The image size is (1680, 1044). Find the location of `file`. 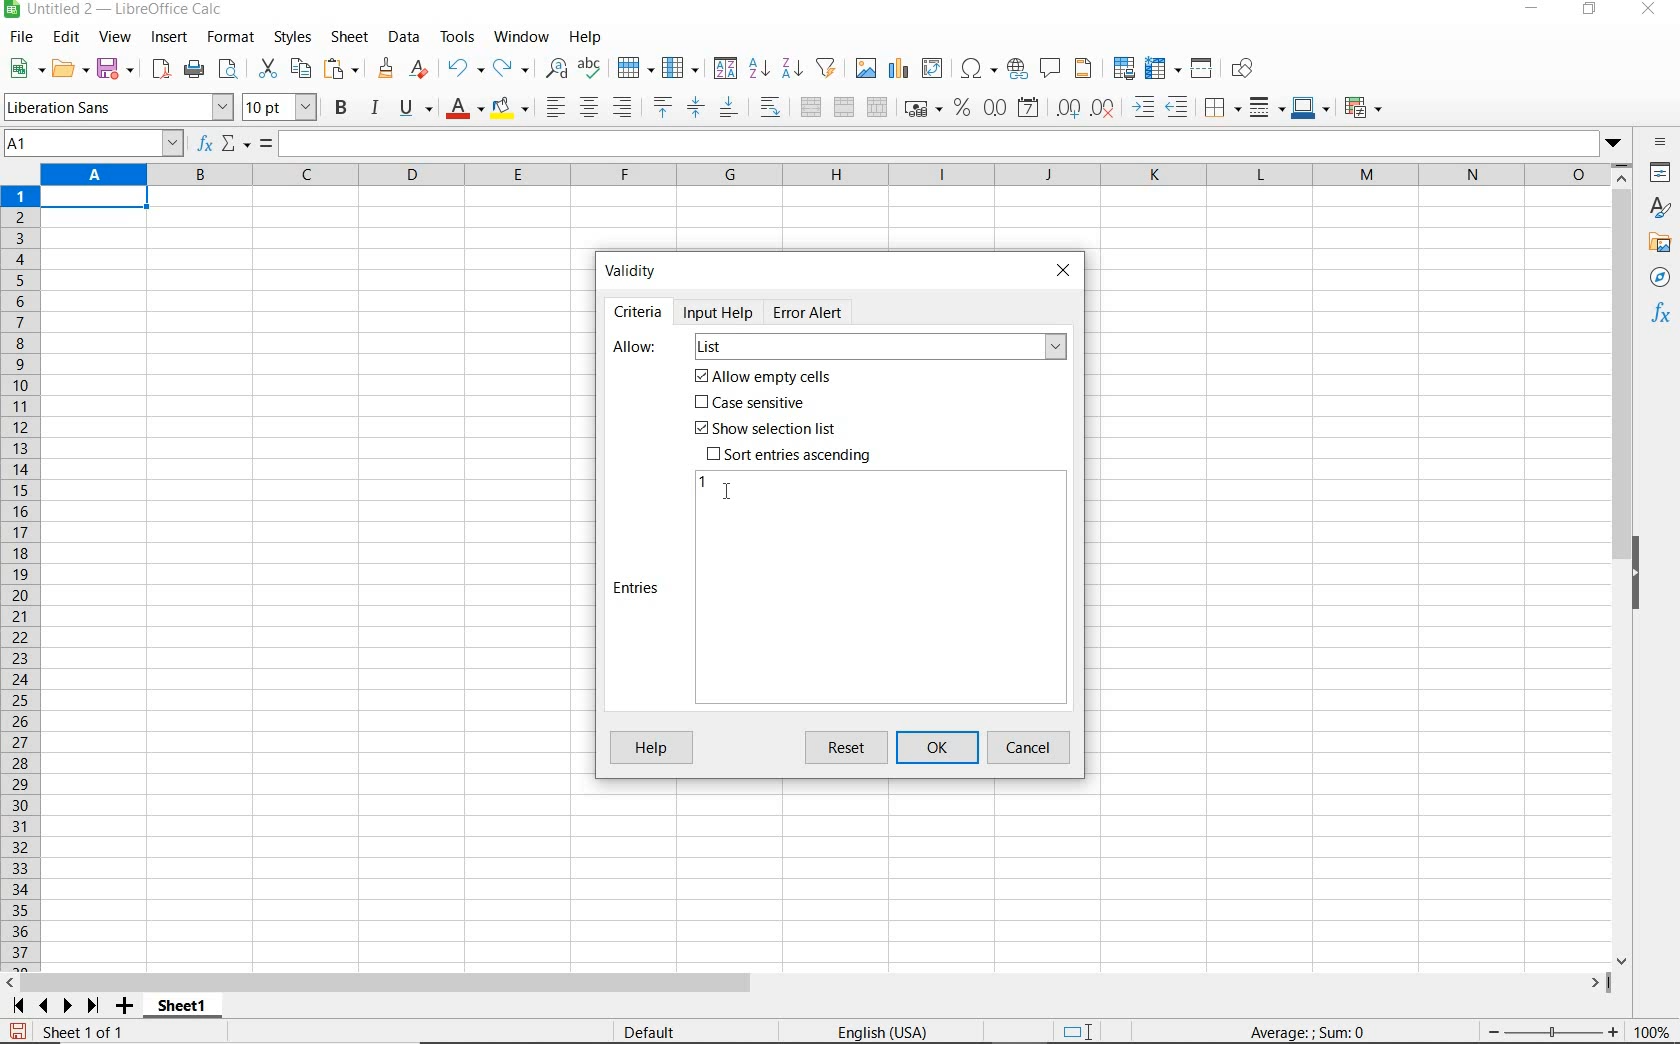

file is located at coordinates (18, 40).